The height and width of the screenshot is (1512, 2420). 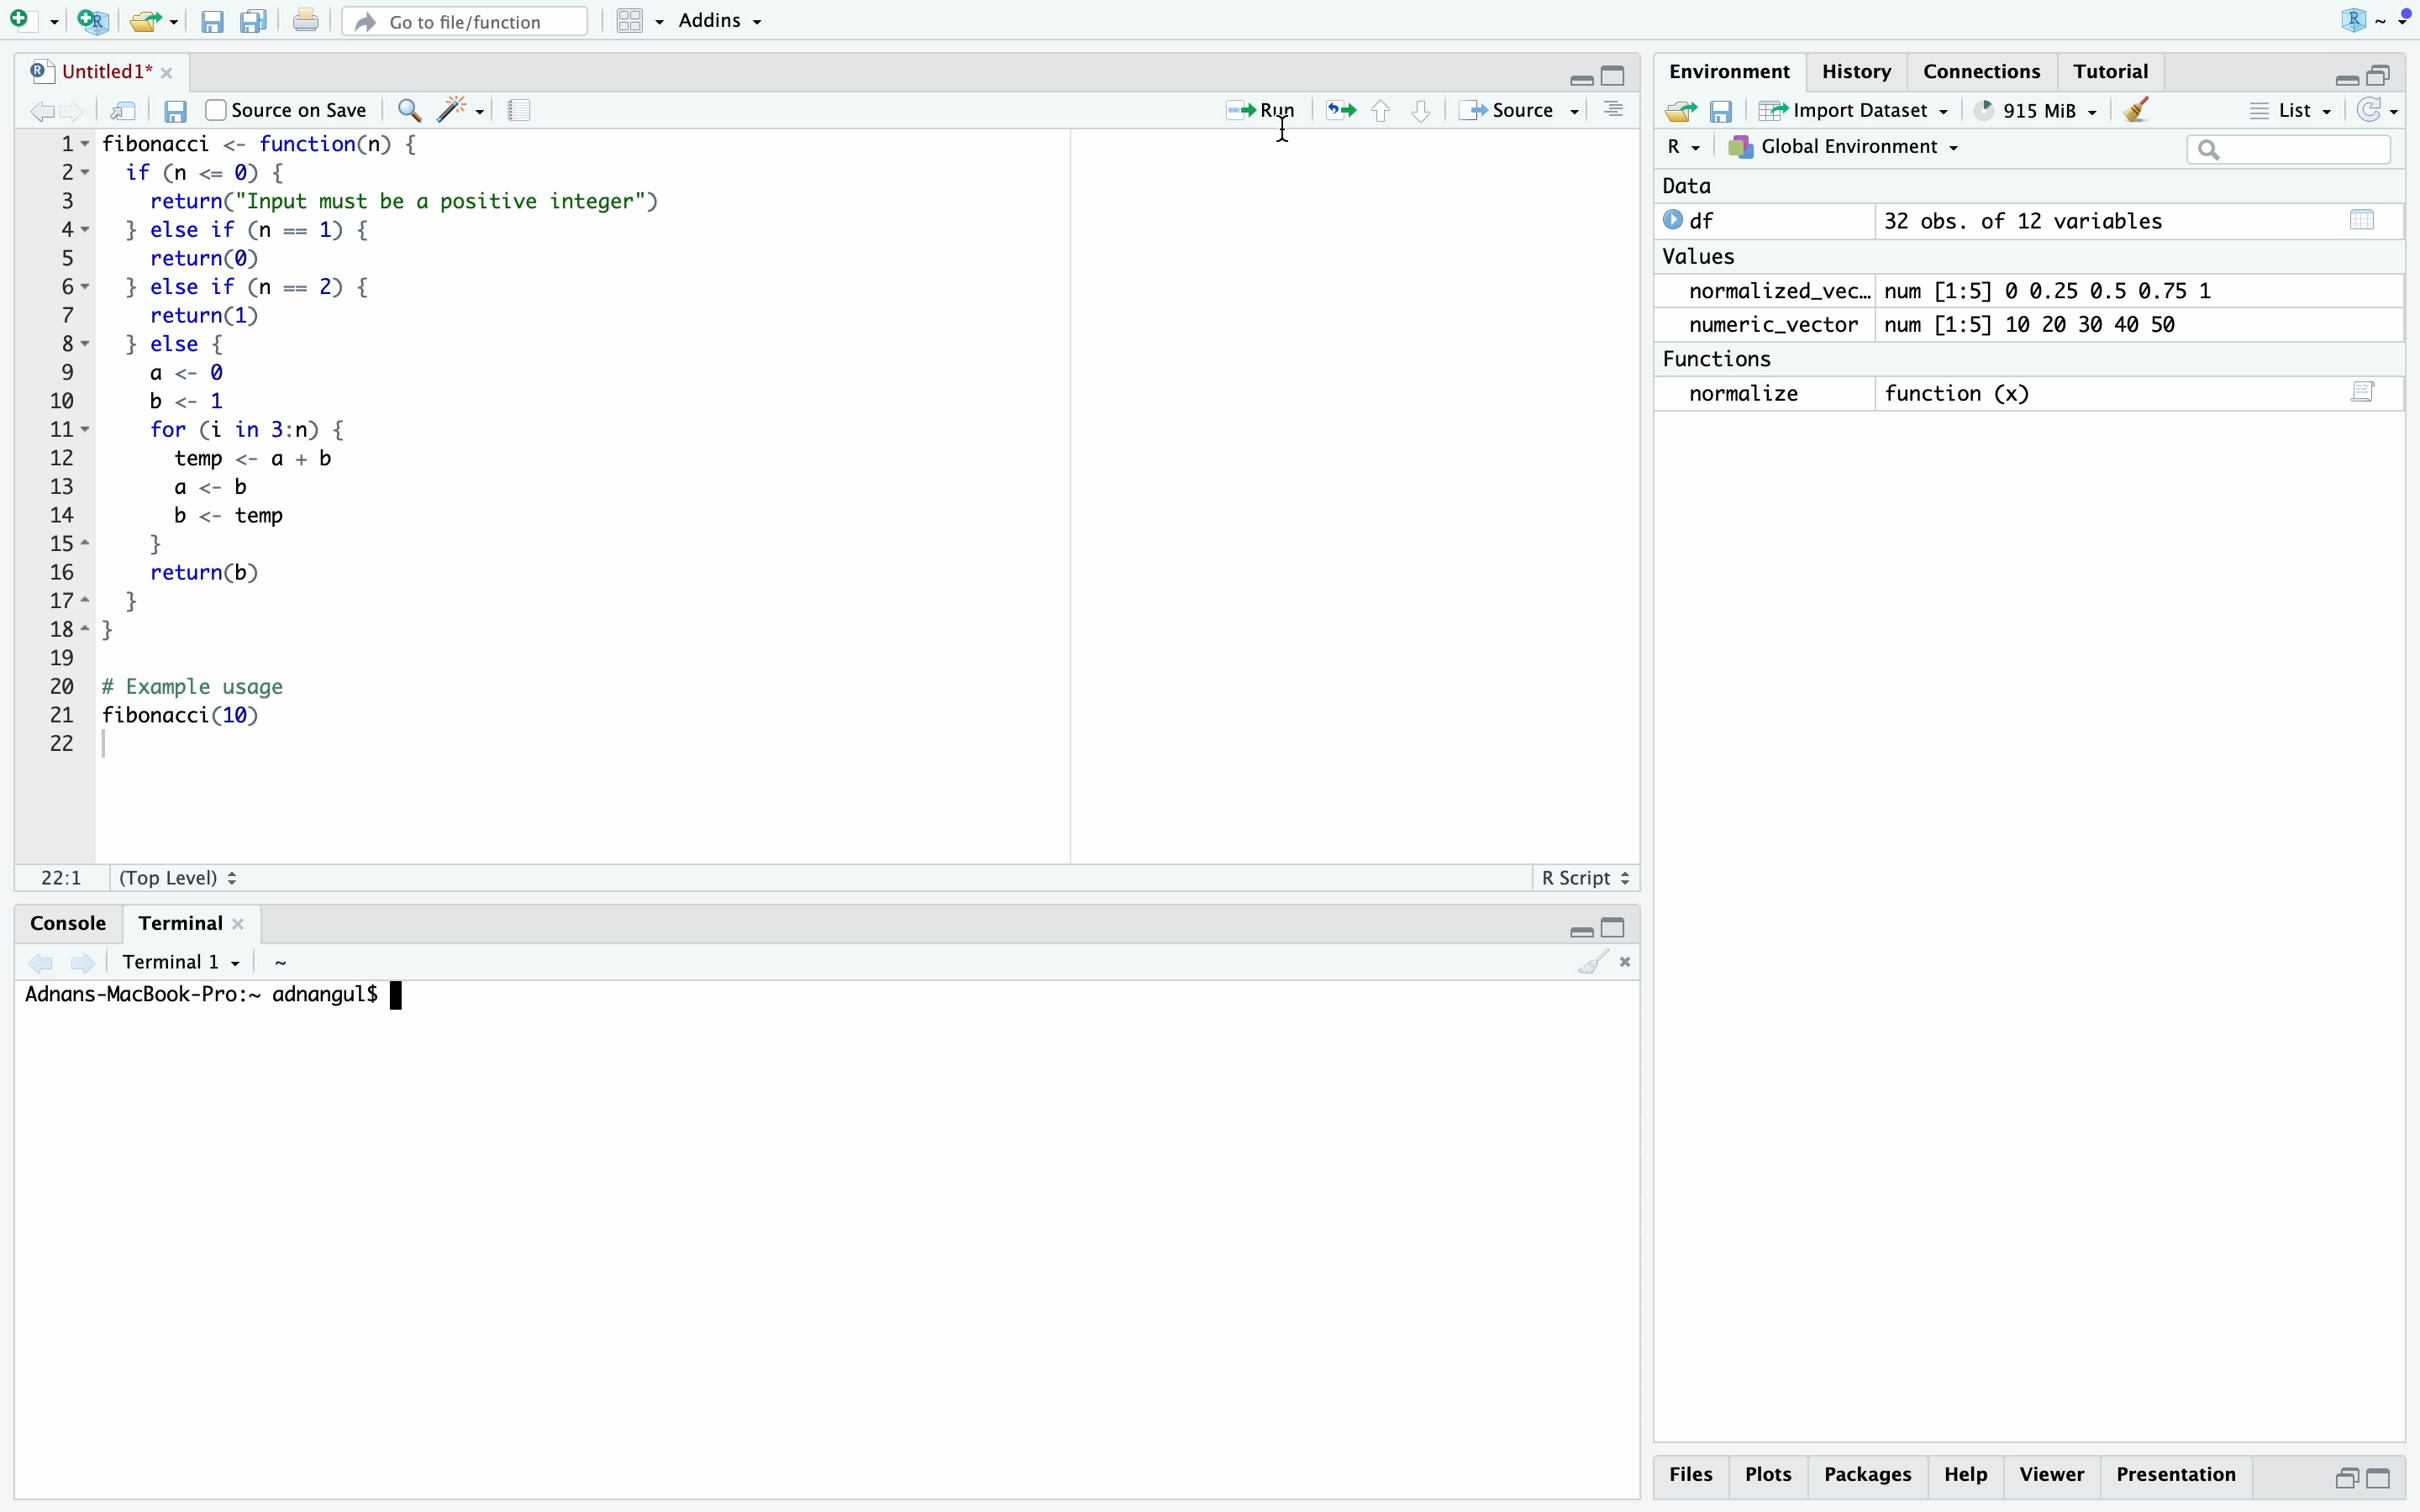 What do you see at coordinates (276, 532) in the screenshot?
I see `for loop` at bounding box center [276, 532].